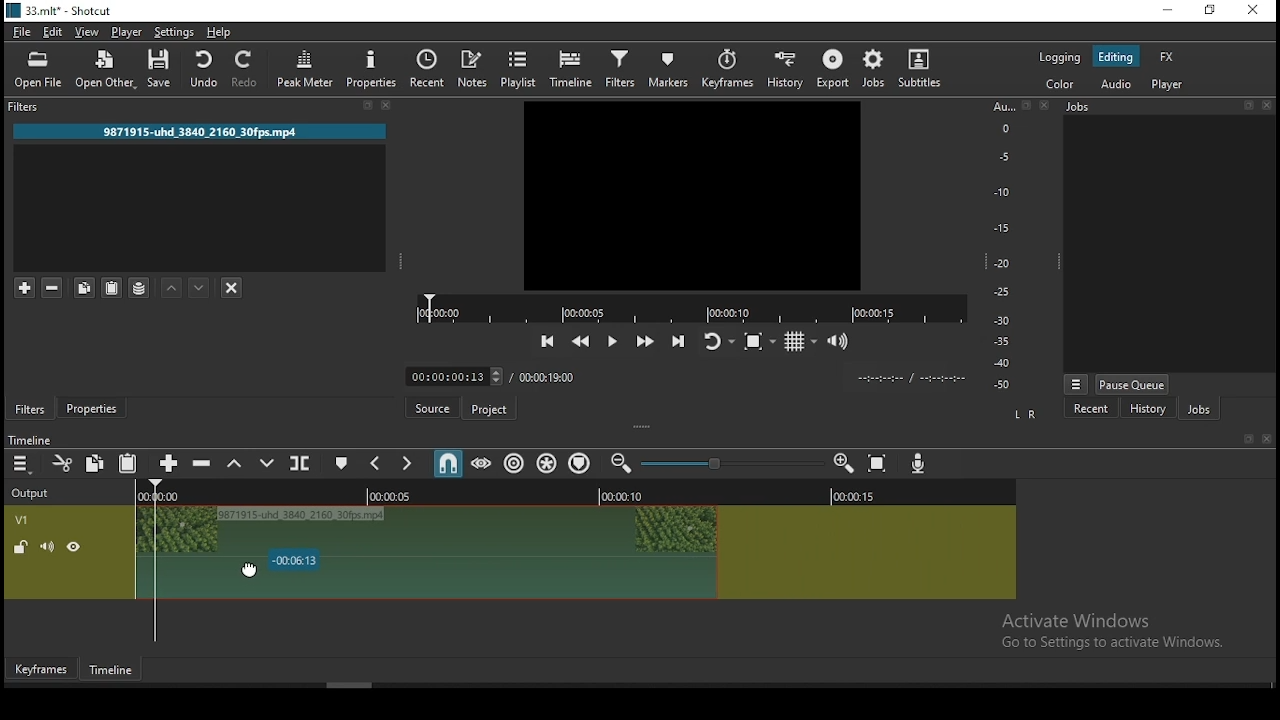 The image size is (1280, 720). I want to click on paste, so click(130, 463).